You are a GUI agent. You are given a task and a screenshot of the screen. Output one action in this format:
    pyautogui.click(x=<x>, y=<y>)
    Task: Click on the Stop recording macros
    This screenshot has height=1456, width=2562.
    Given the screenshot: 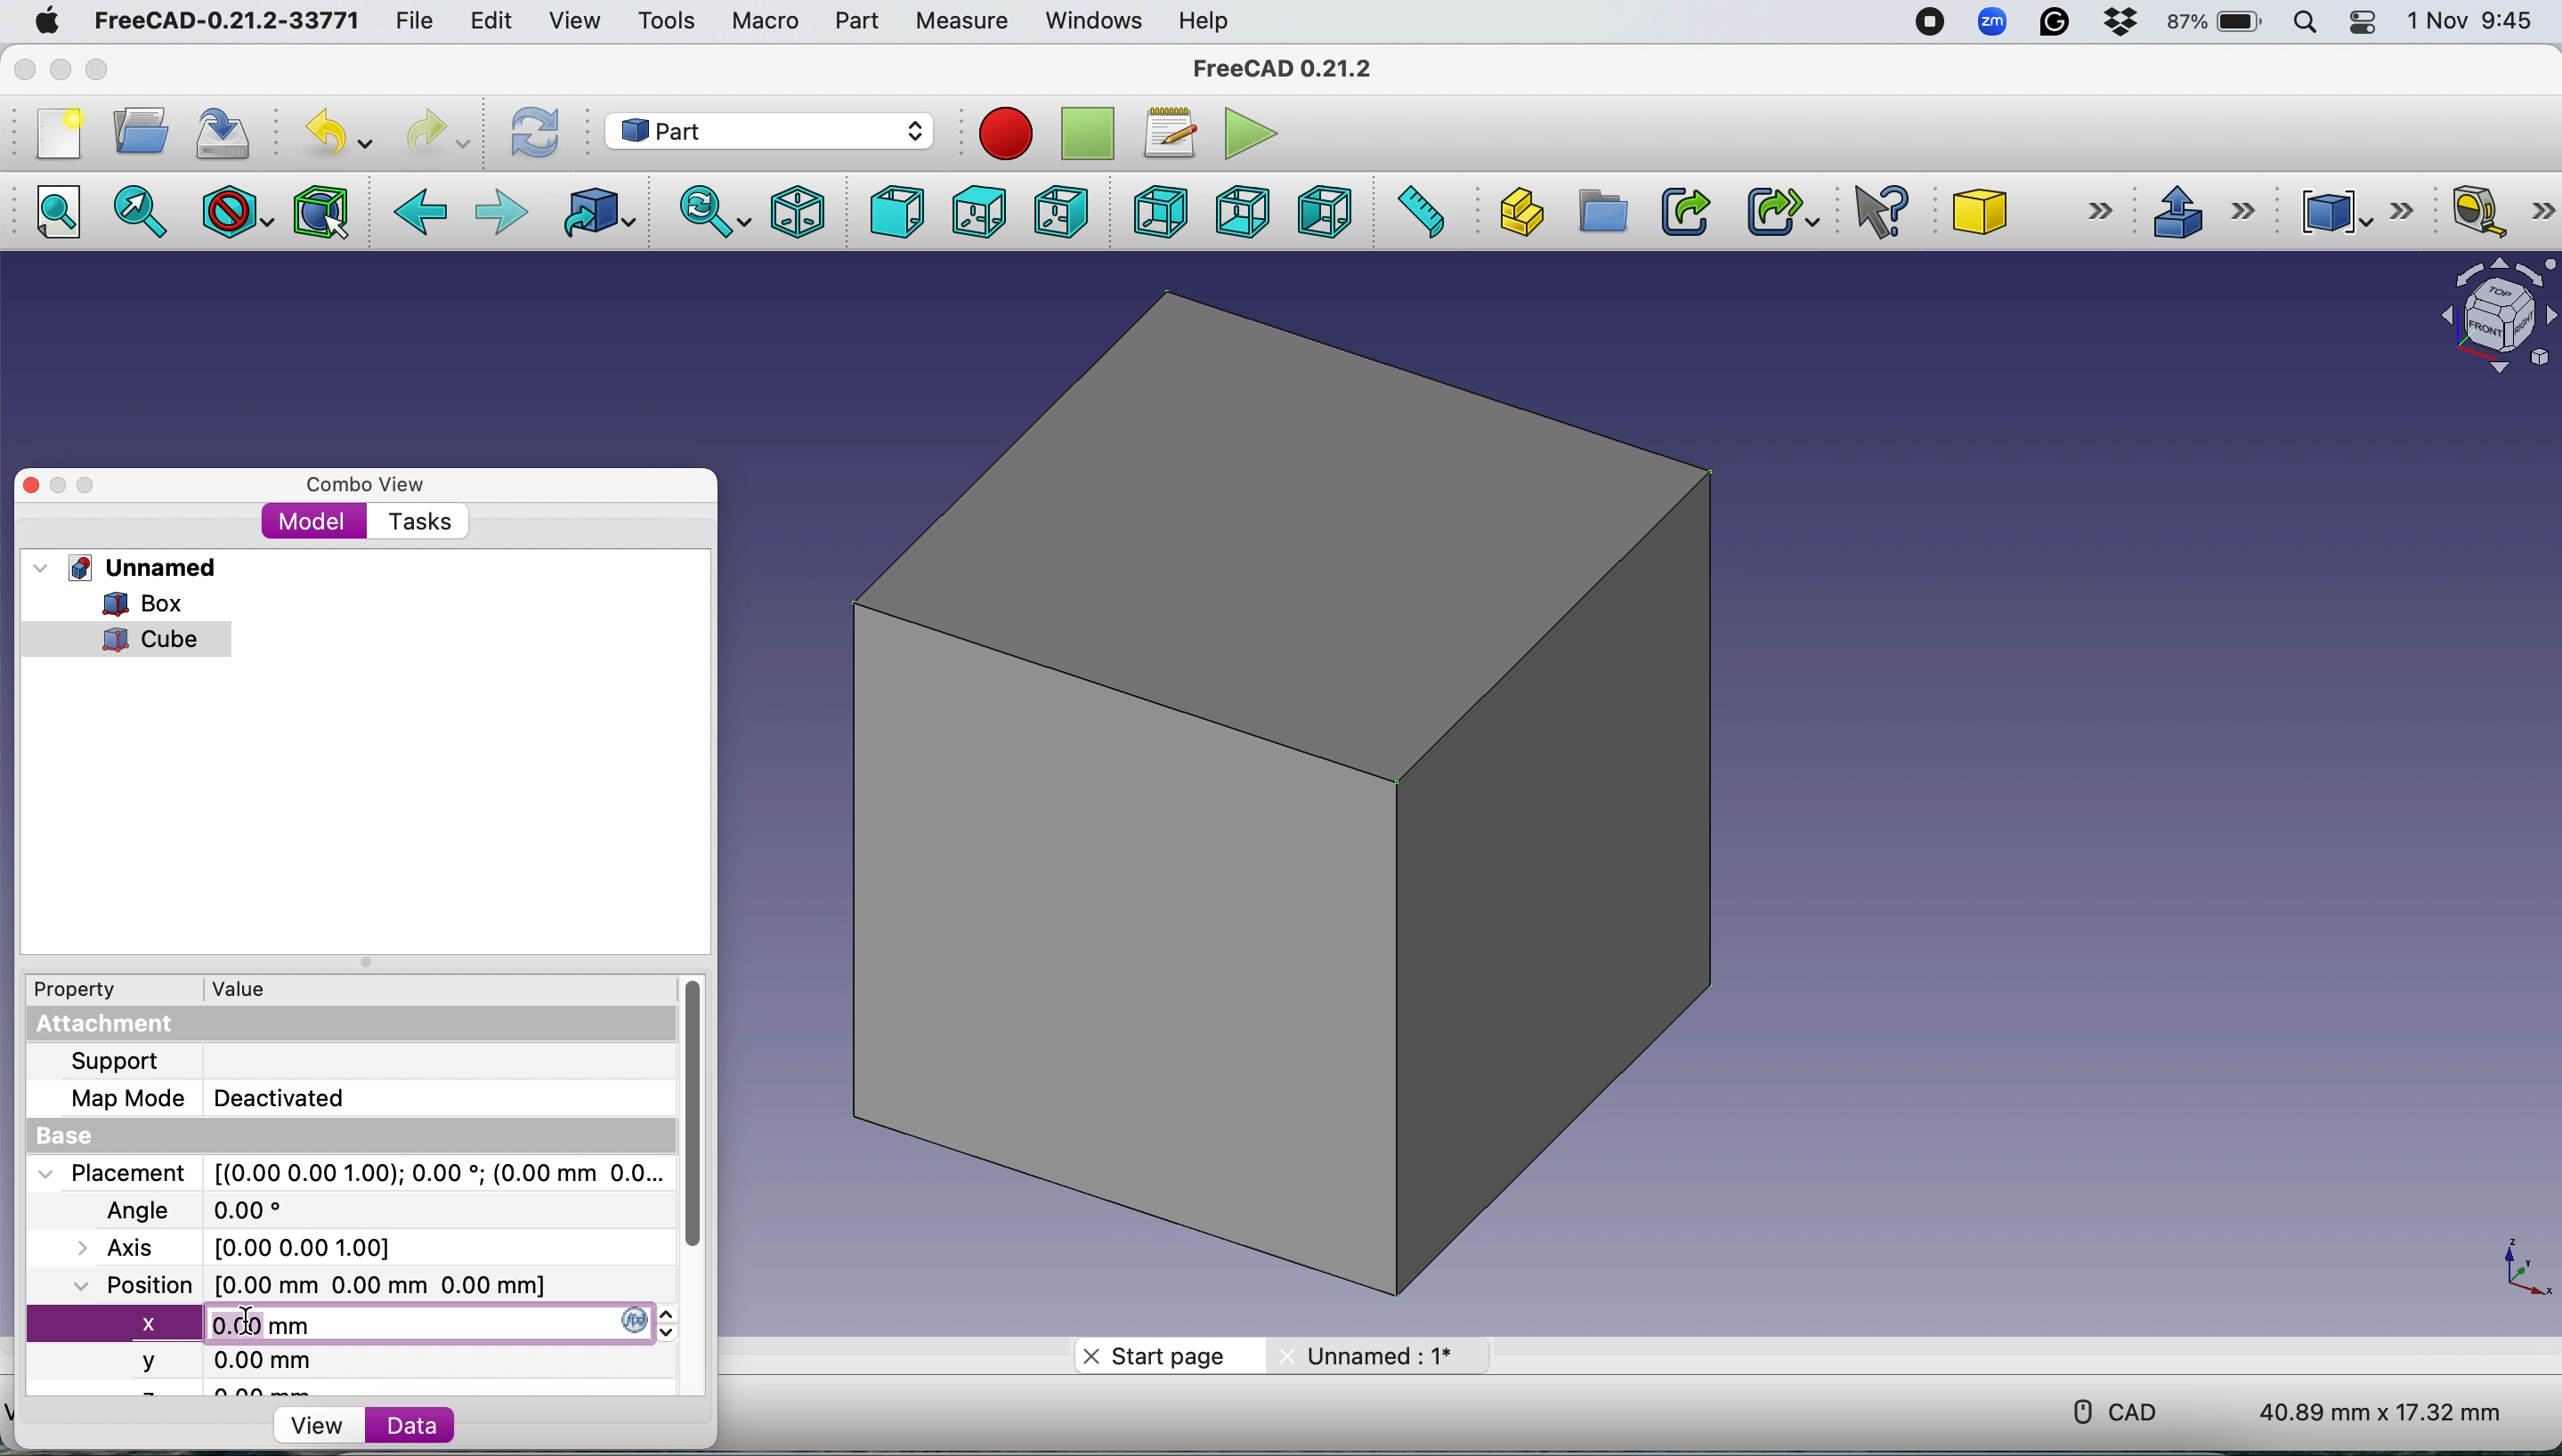 What is the action you would take?
    pyautogui.click(x=1091, y=134)
    